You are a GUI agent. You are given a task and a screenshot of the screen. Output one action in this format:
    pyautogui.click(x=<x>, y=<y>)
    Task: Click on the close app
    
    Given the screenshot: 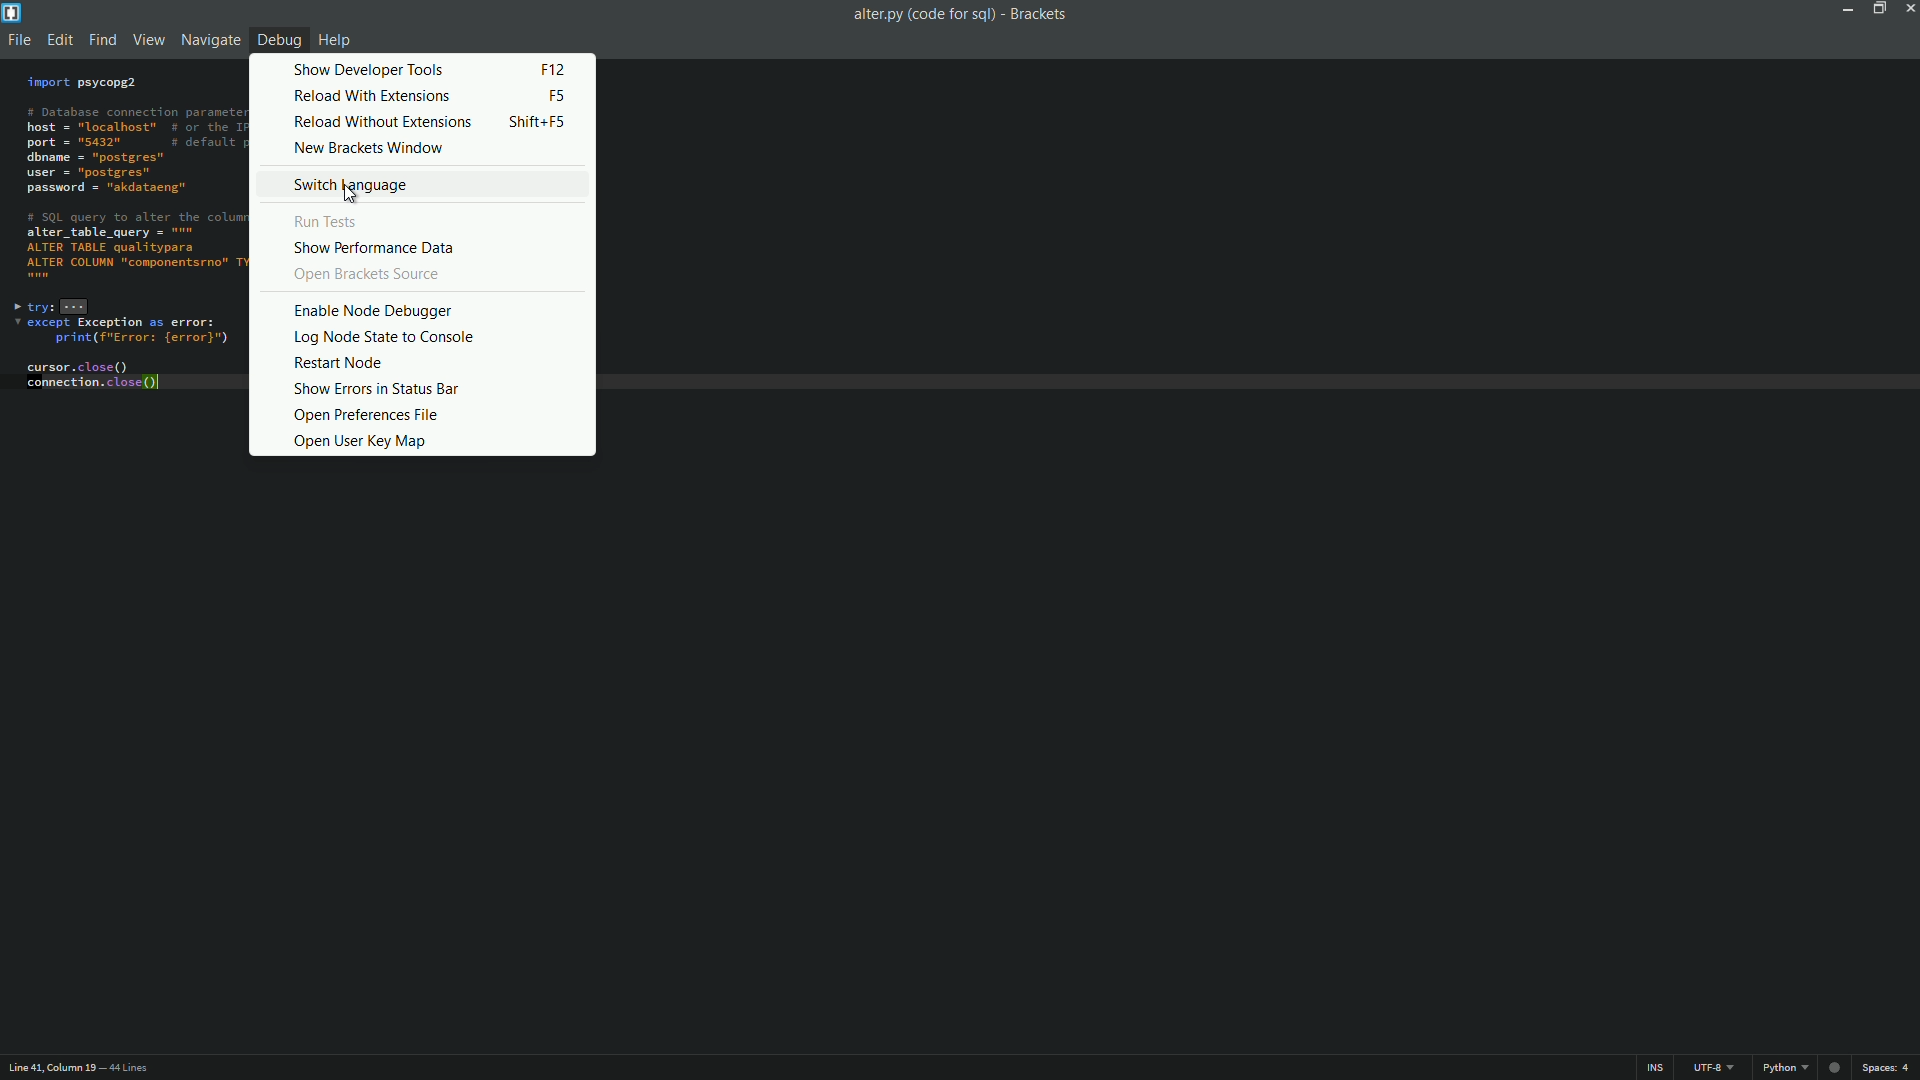 What is the action you would take?
    pyautogui.click(x=1908, y=11)
    